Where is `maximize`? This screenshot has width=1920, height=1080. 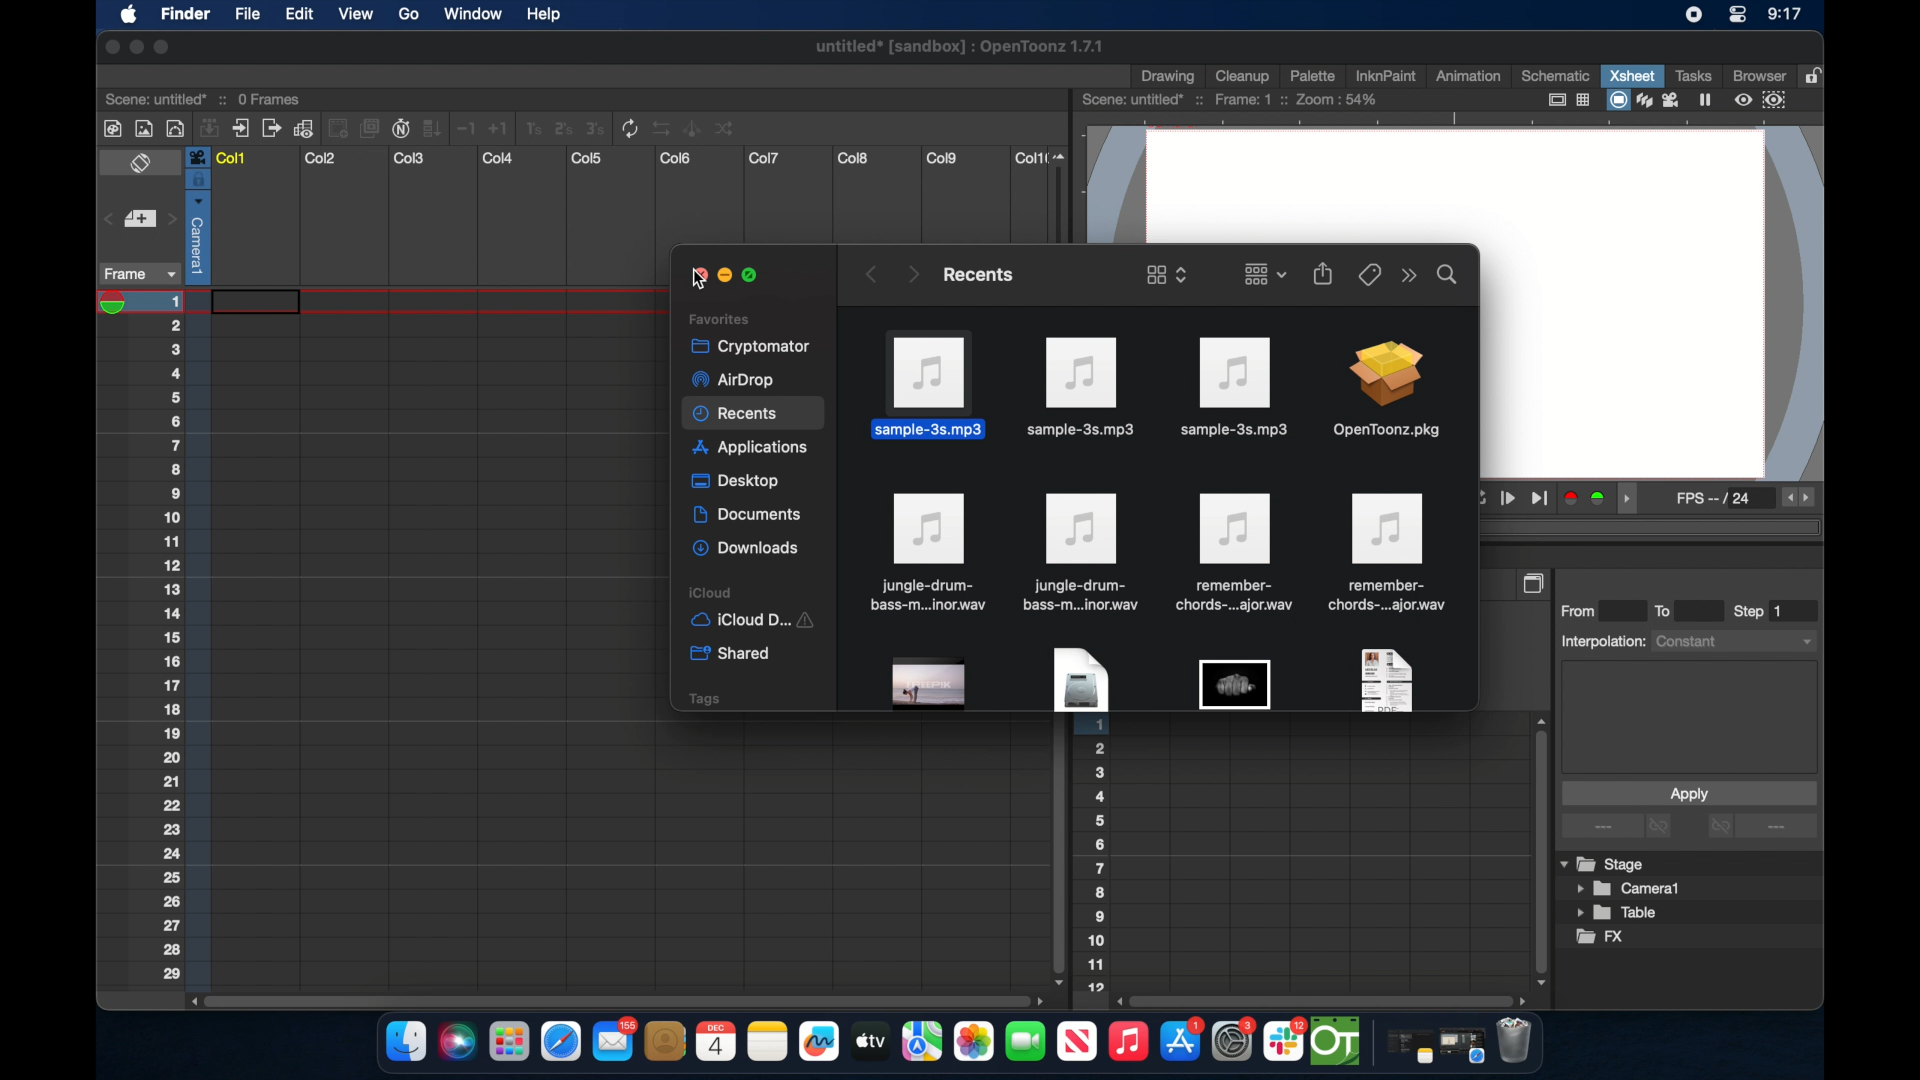
maximize is located at coordinates (754, 276).